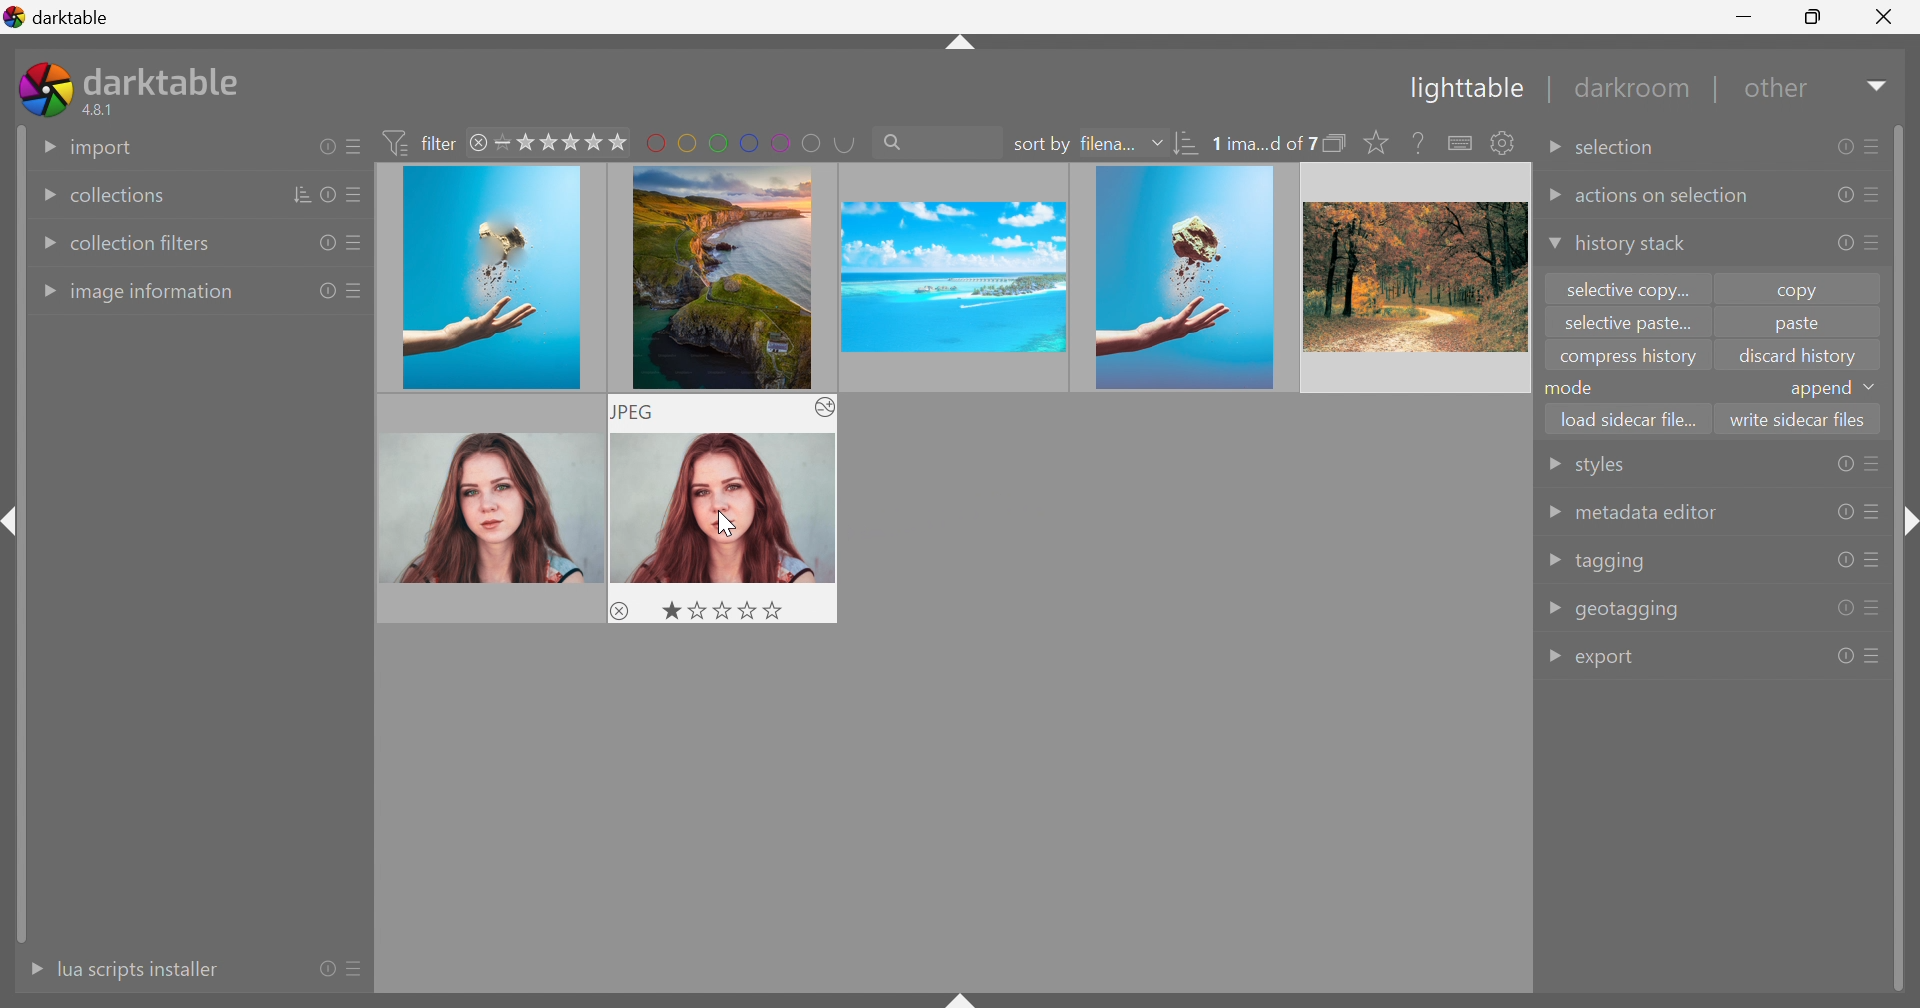  What do you see at coordinates (728, 527) in the screenshot?
I see `Cursor` at bounding box center [728, 527].